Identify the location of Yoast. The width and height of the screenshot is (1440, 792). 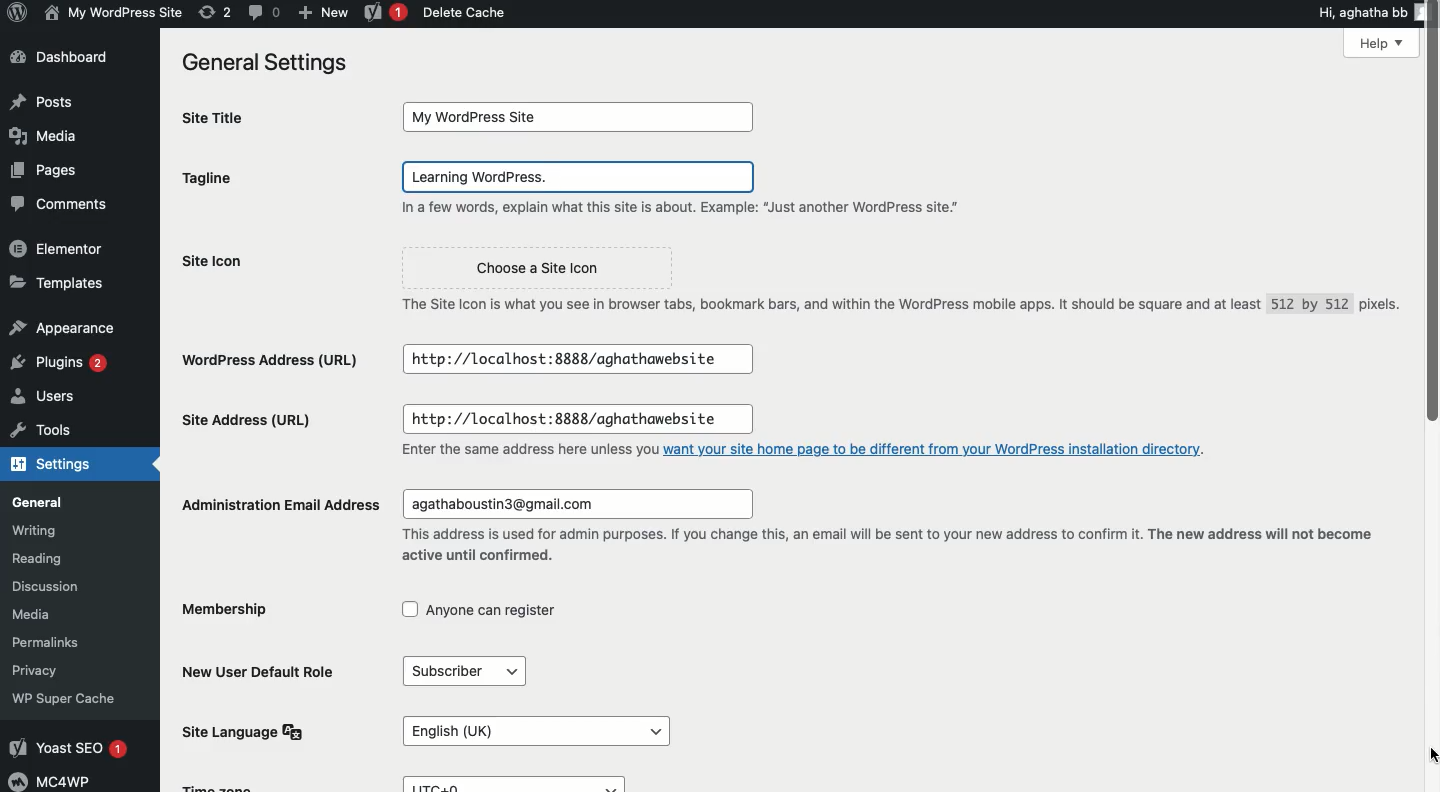
(382, 14).